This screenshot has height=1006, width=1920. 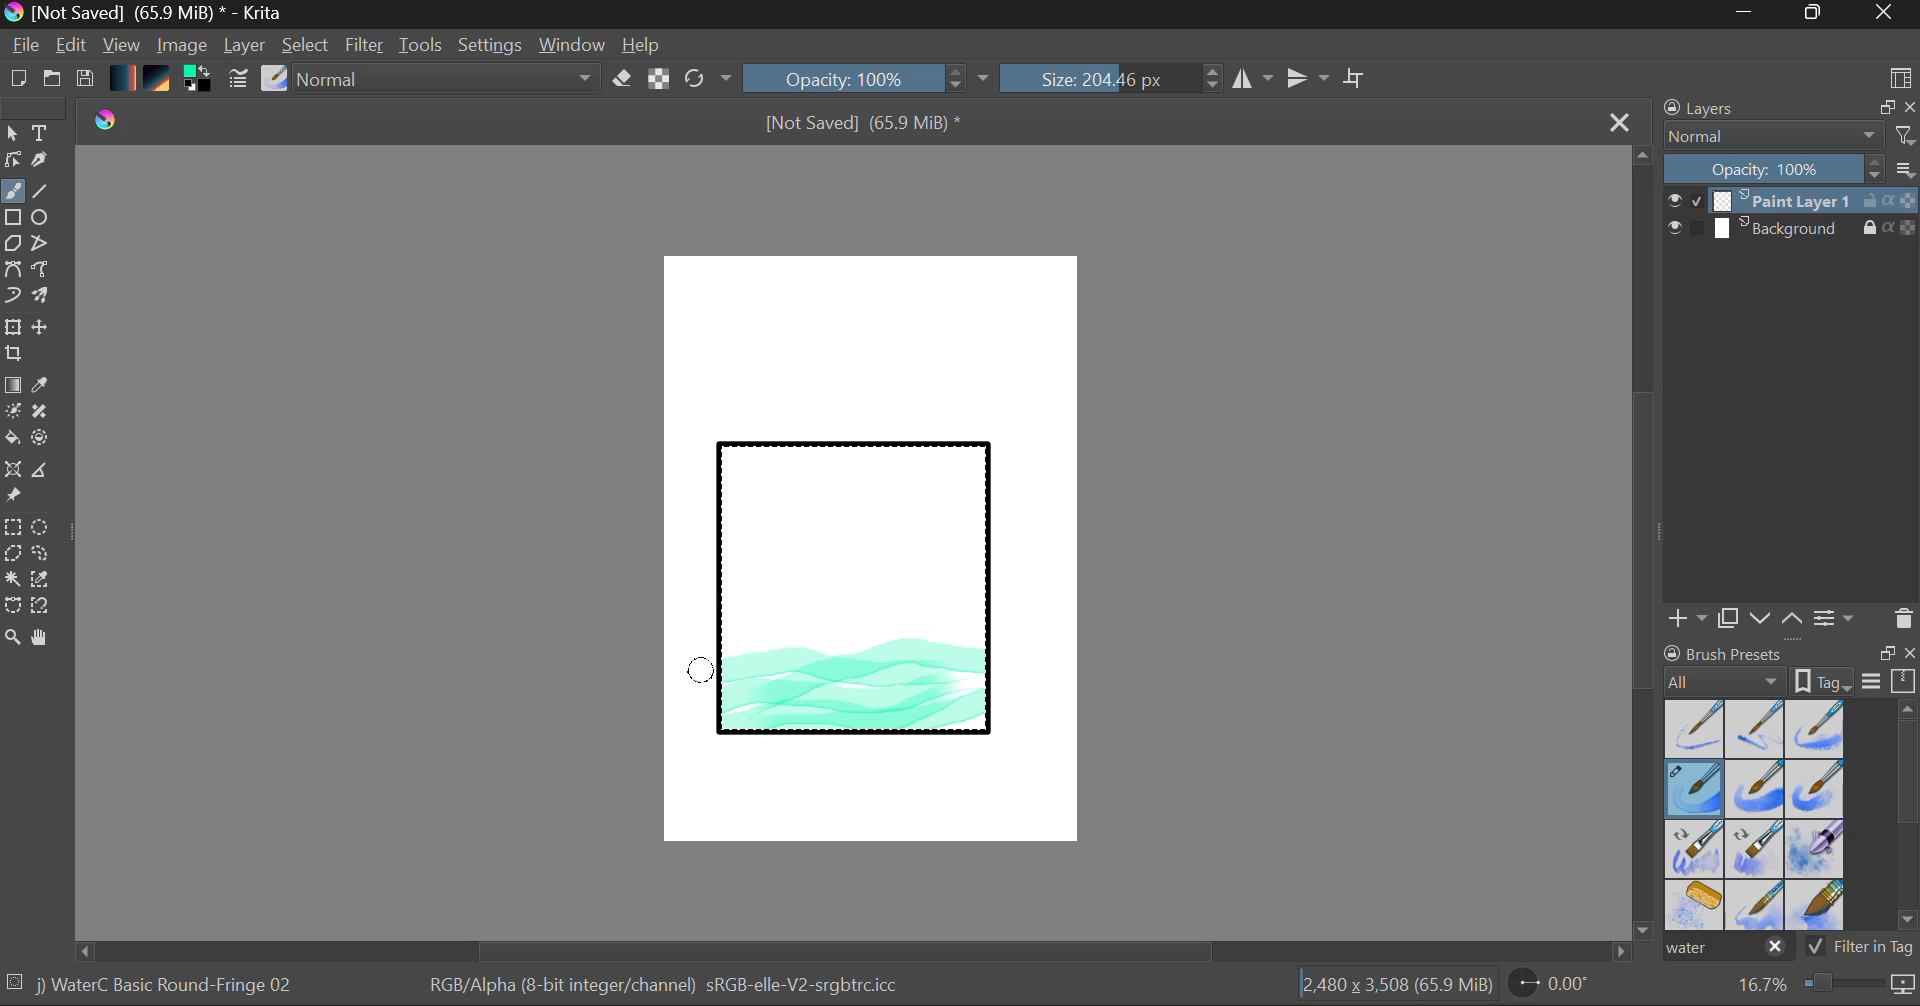 What do you see at coordinates (1793, 617) in the screenshot?
I see `Move Layer Up` at bounding box center [1793, 617].